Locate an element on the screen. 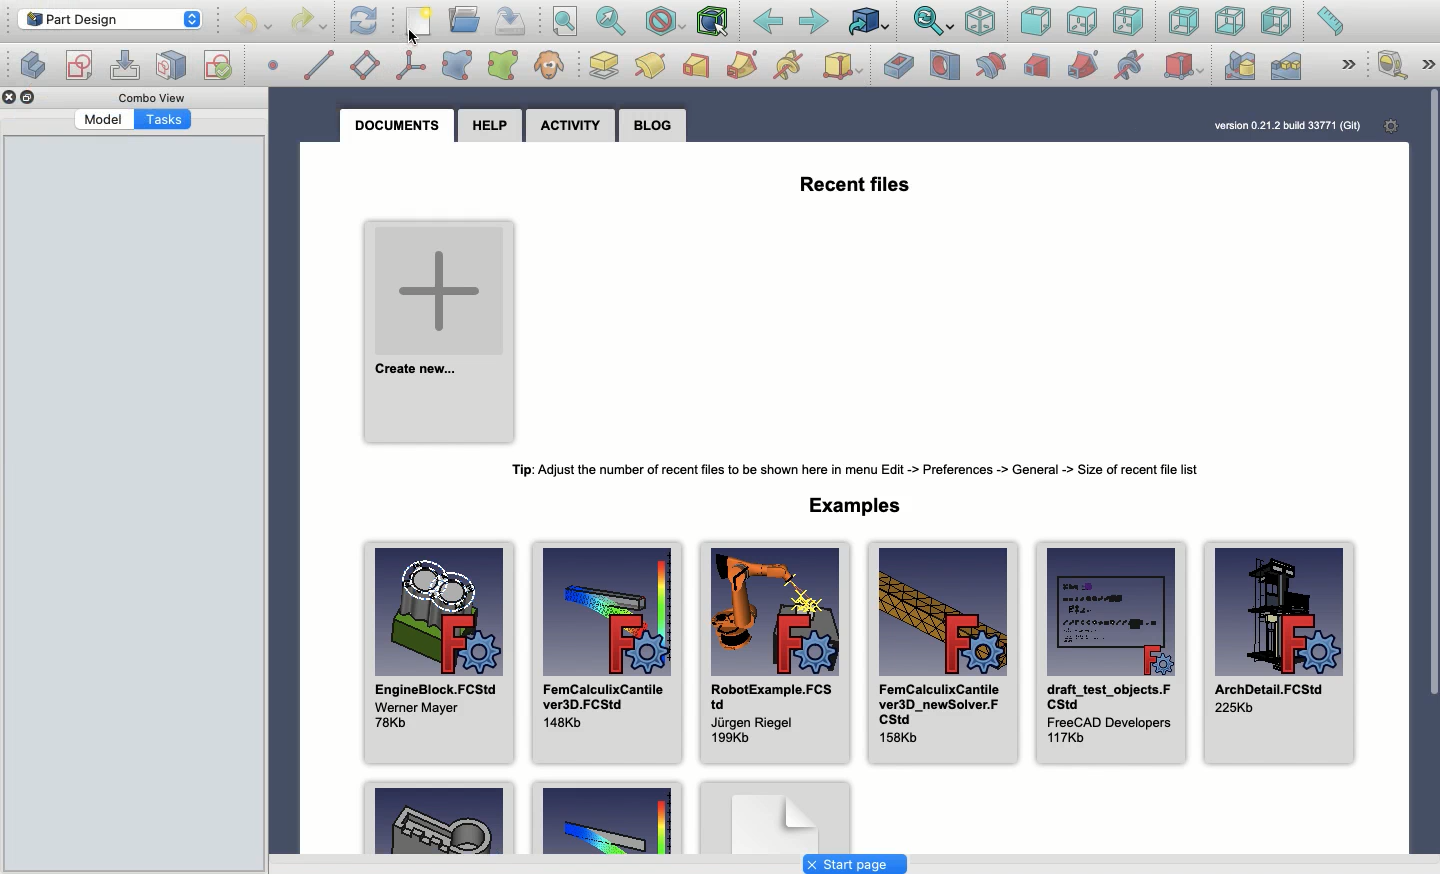 This screenshot has width=1440, height=874. Bottom is located at coordinates (1228, 23).